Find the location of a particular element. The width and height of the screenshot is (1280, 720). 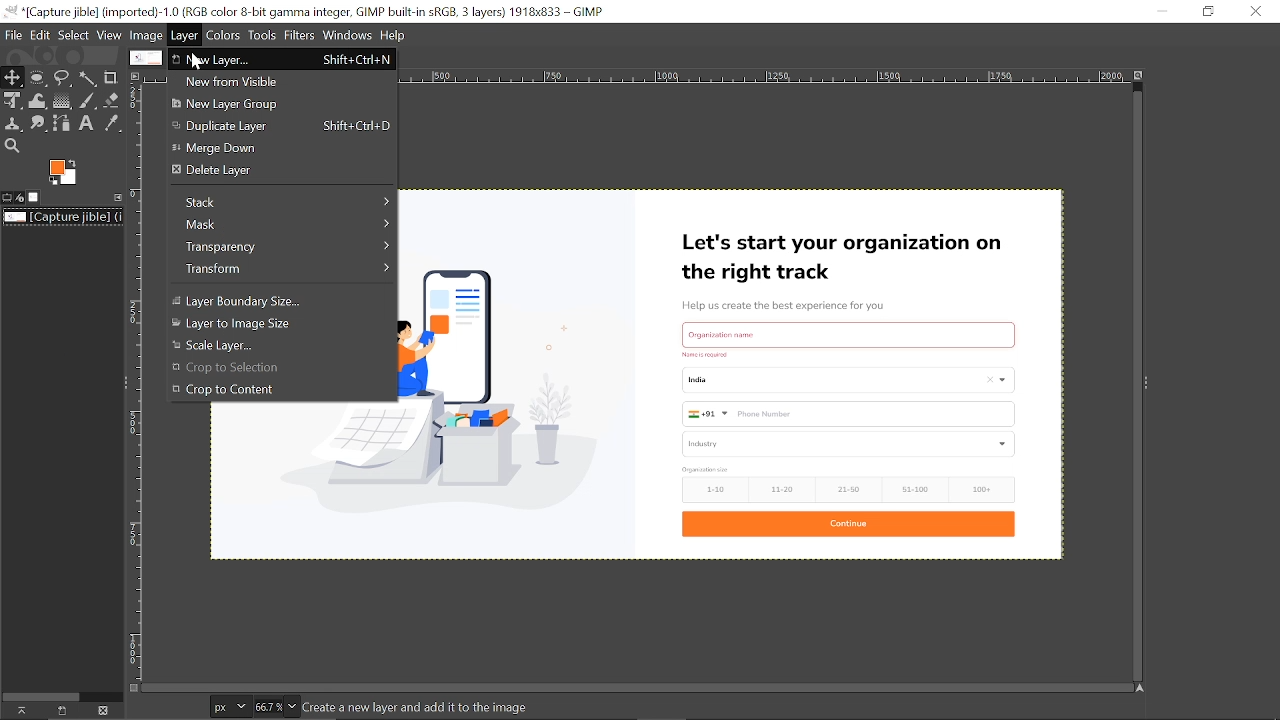

Slack is located at coordinates (283, 201).